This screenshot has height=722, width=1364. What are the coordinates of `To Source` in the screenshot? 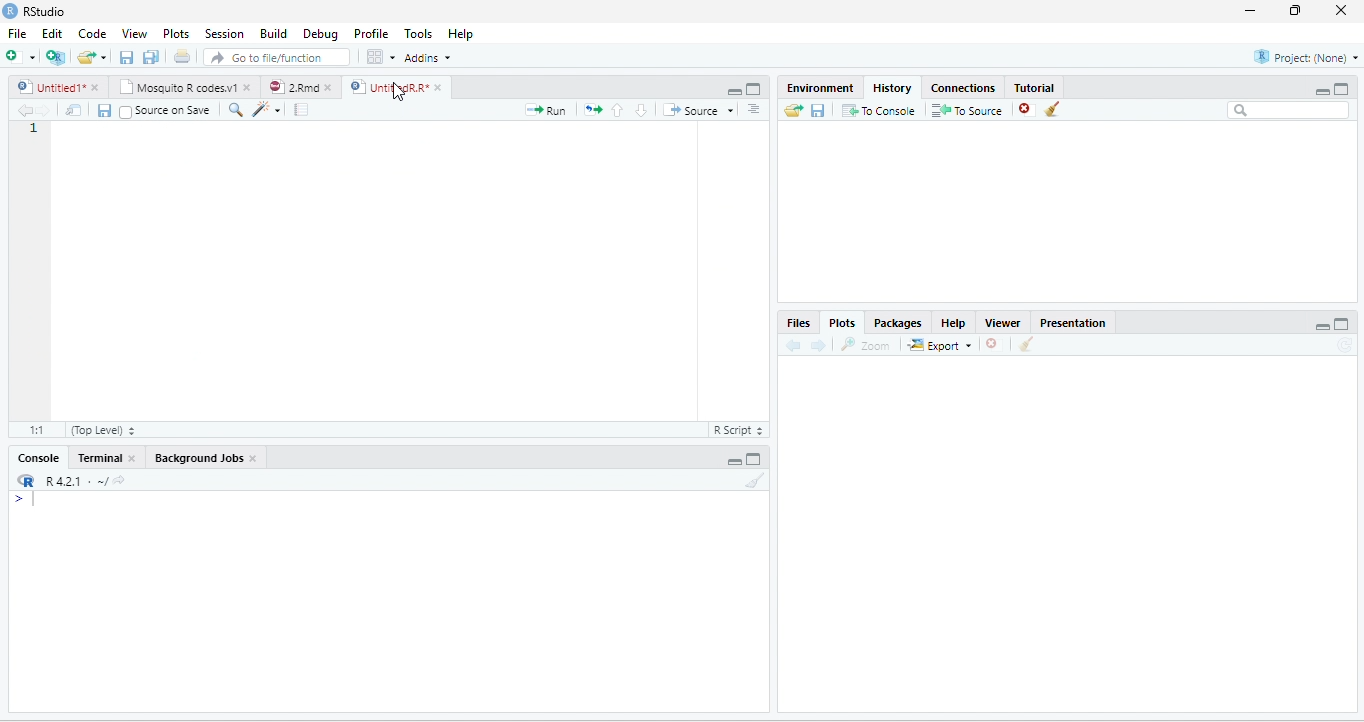 It's located at (968, 111).